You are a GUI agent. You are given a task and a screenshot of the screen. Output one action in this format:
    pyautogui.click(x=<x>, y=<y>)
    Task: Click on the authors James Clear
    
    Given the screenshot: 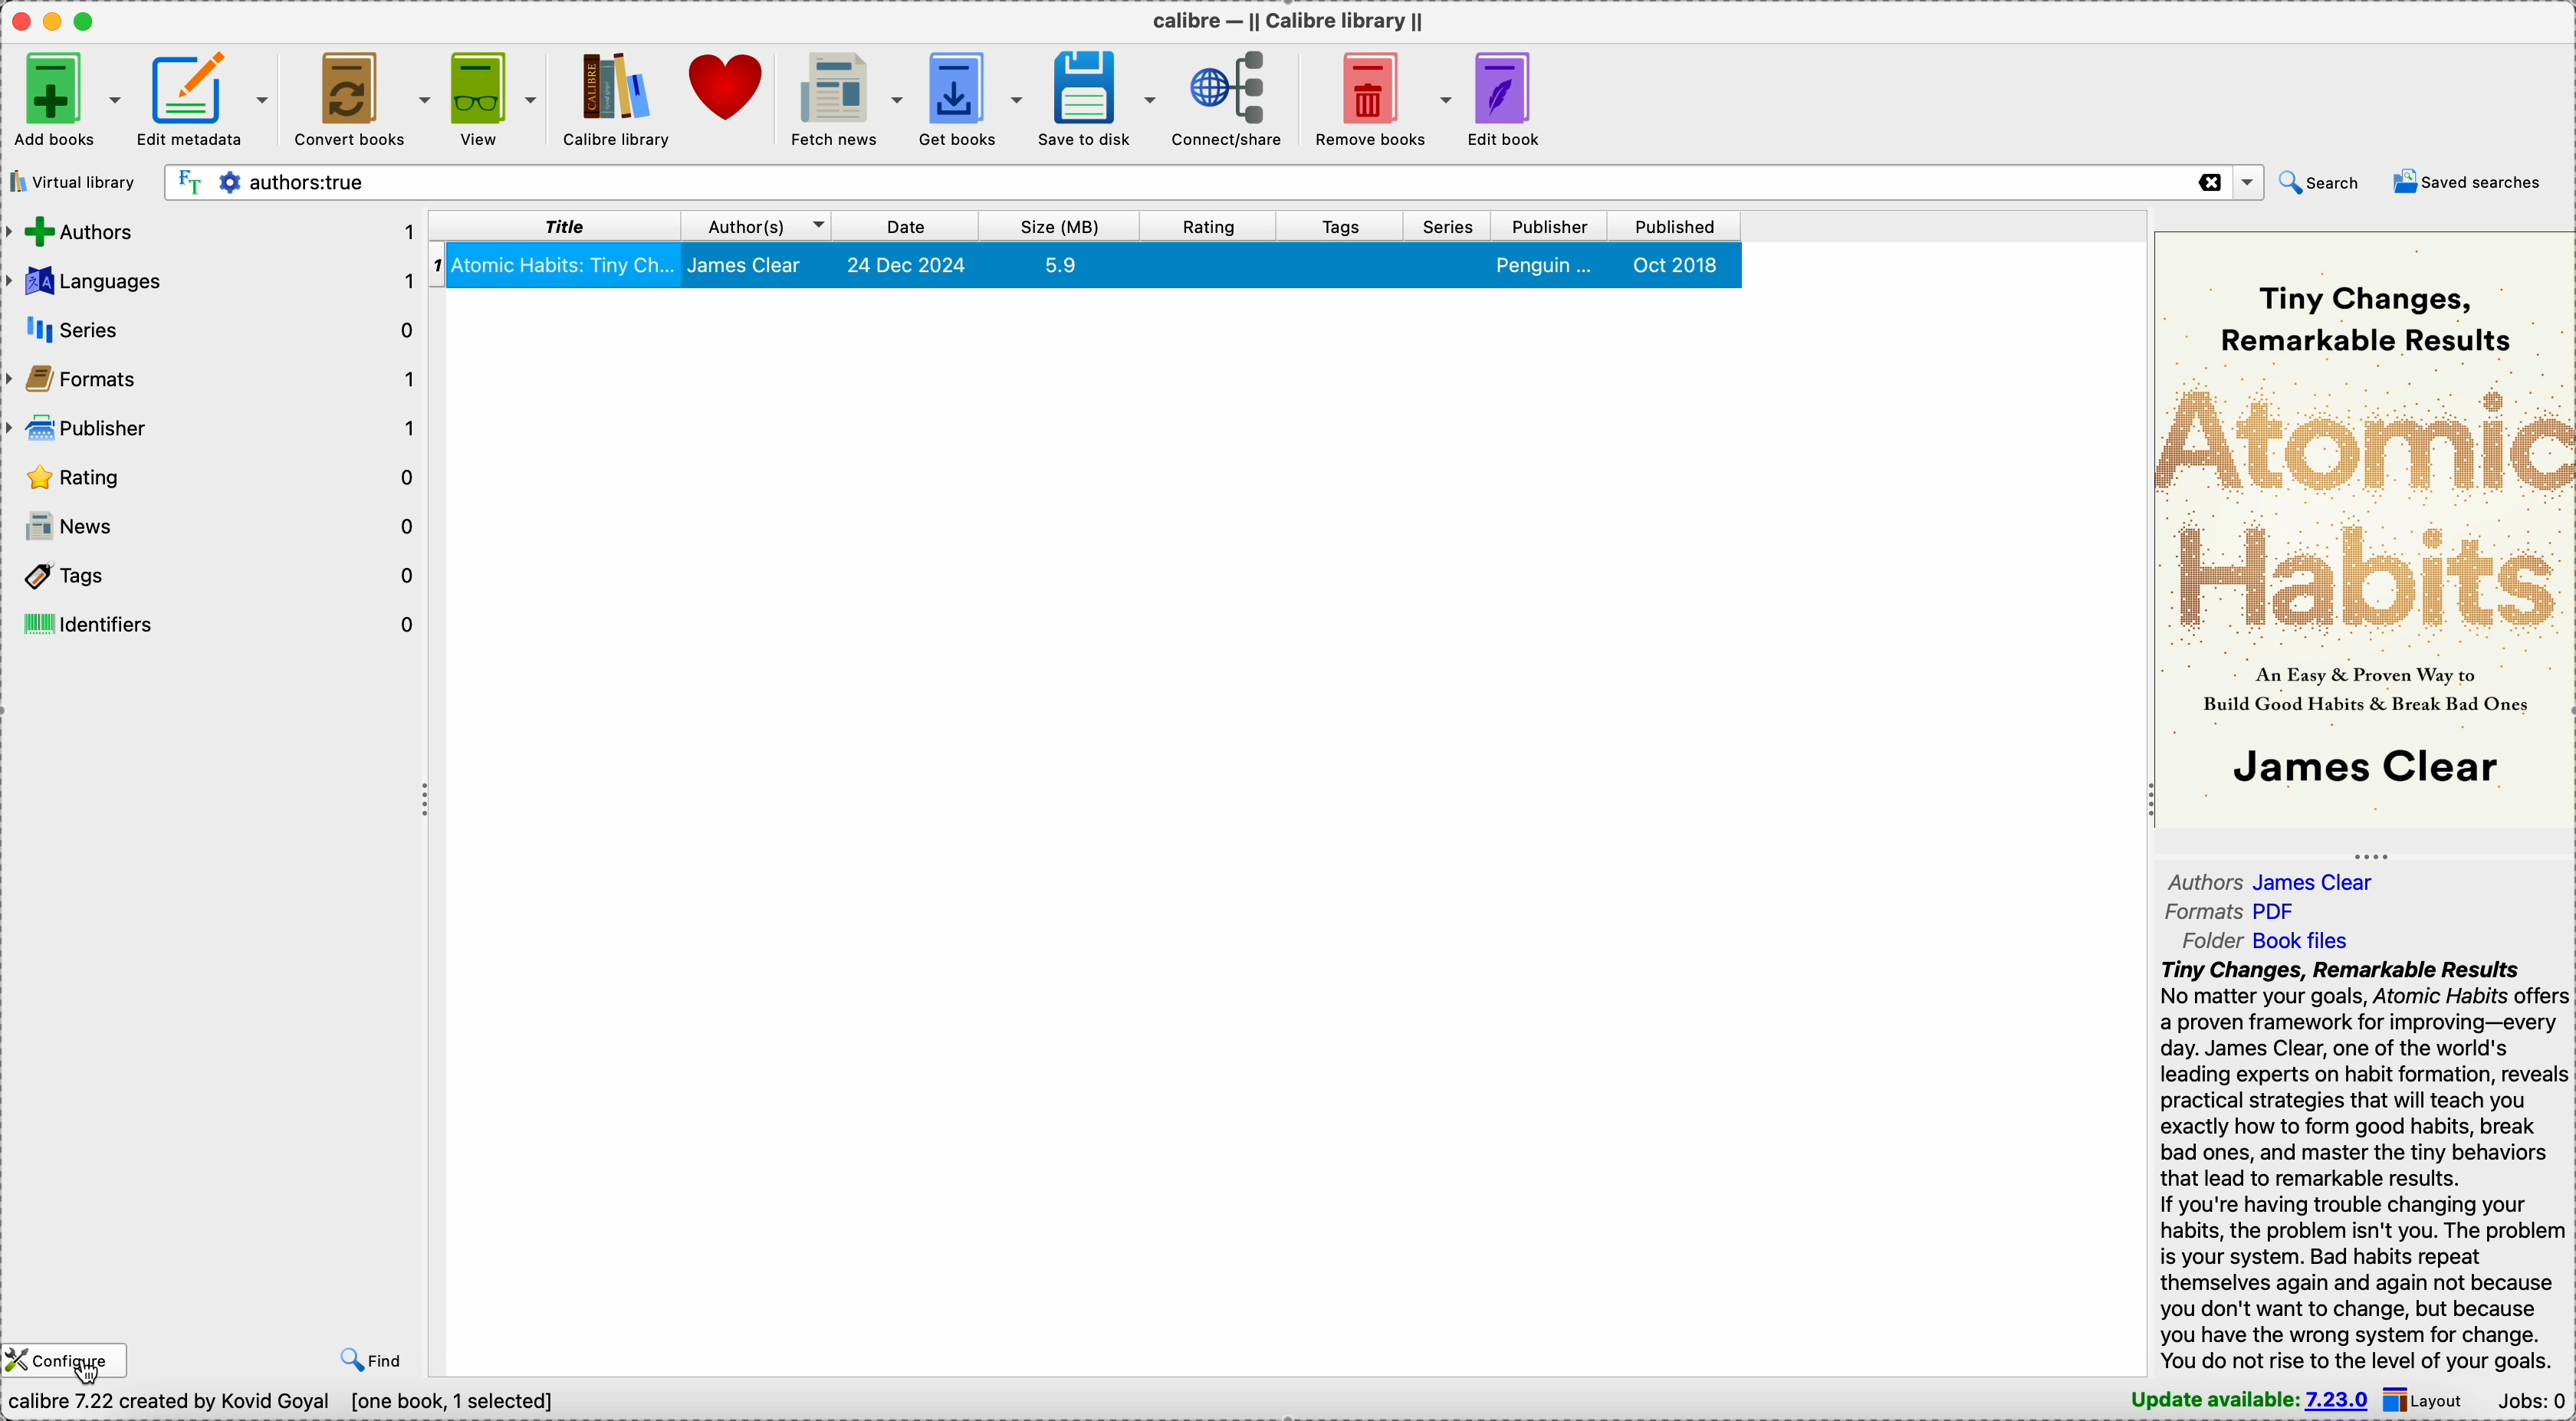 What is the action you would take?
    pyautogui.click(x=2275, y=880)
    